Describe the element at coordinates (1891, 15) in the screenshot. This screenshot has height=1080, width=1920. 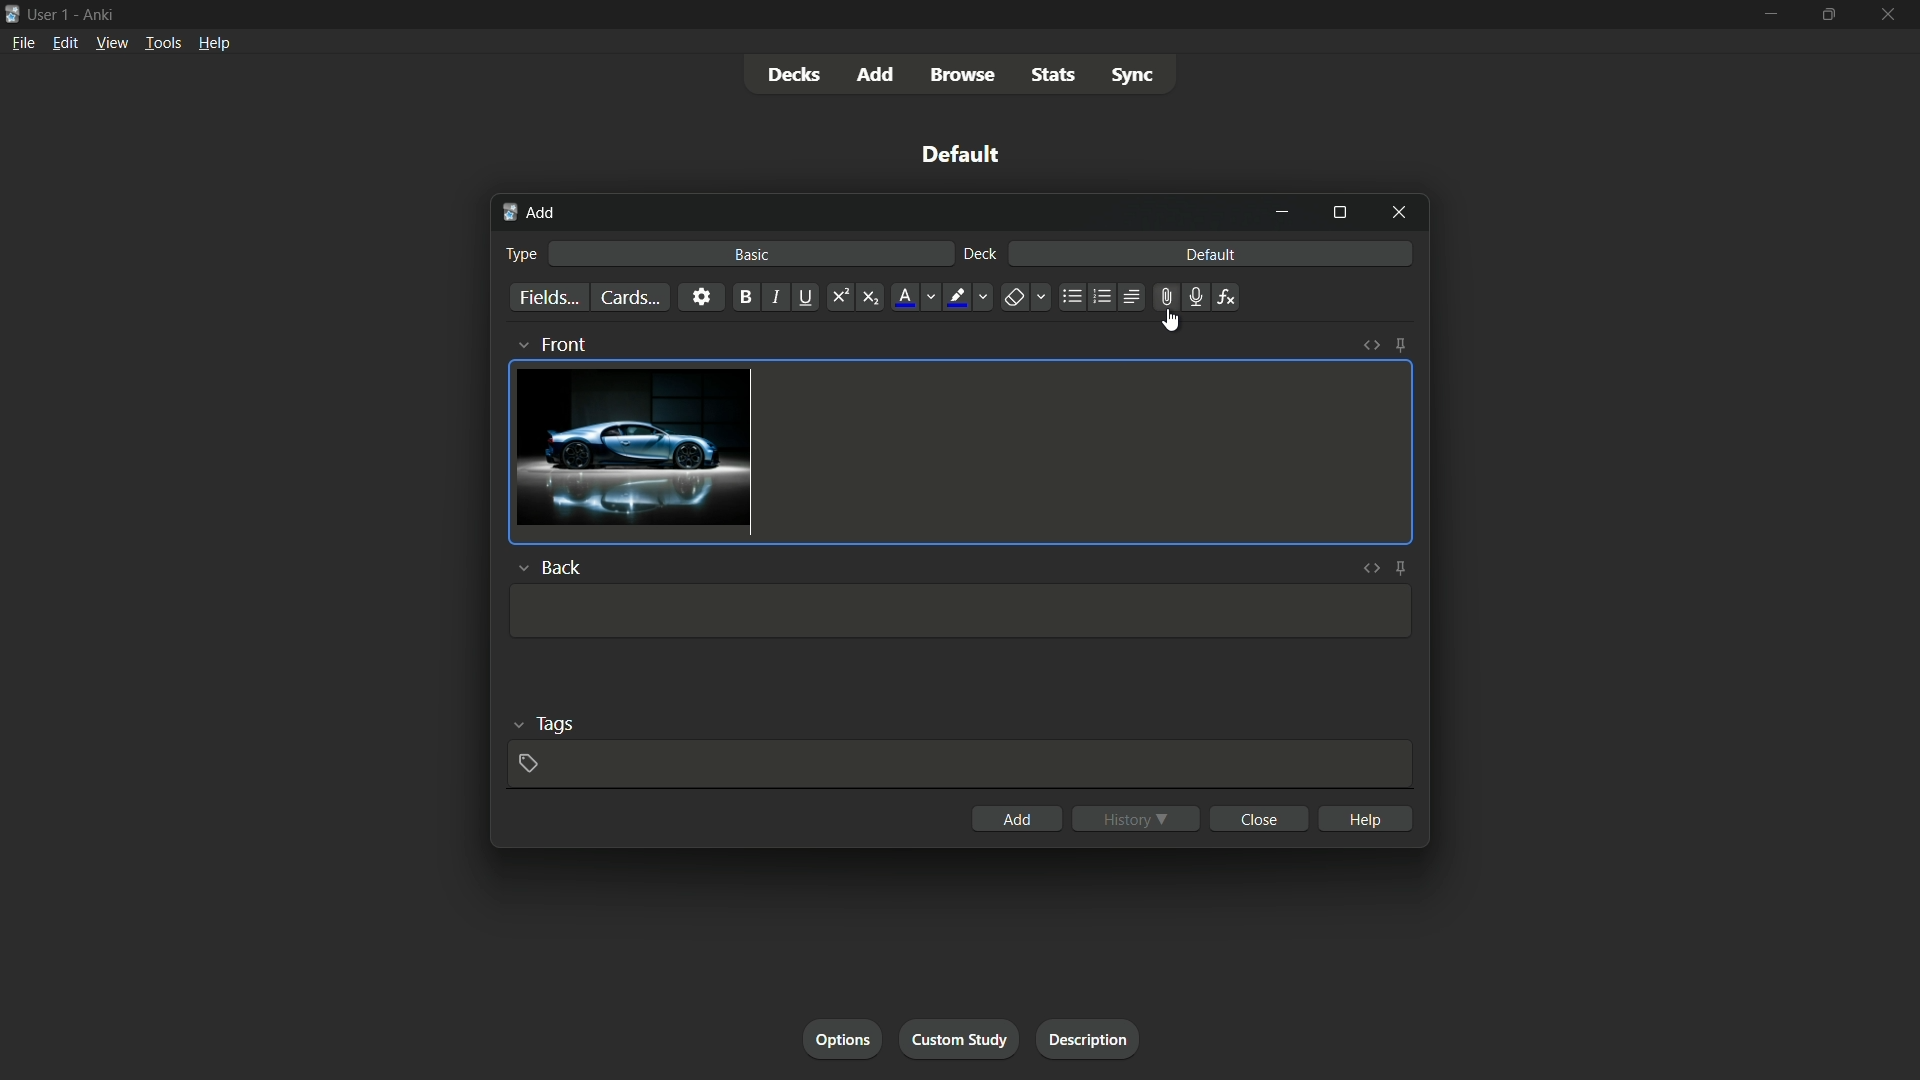
I see `close app` at that location.